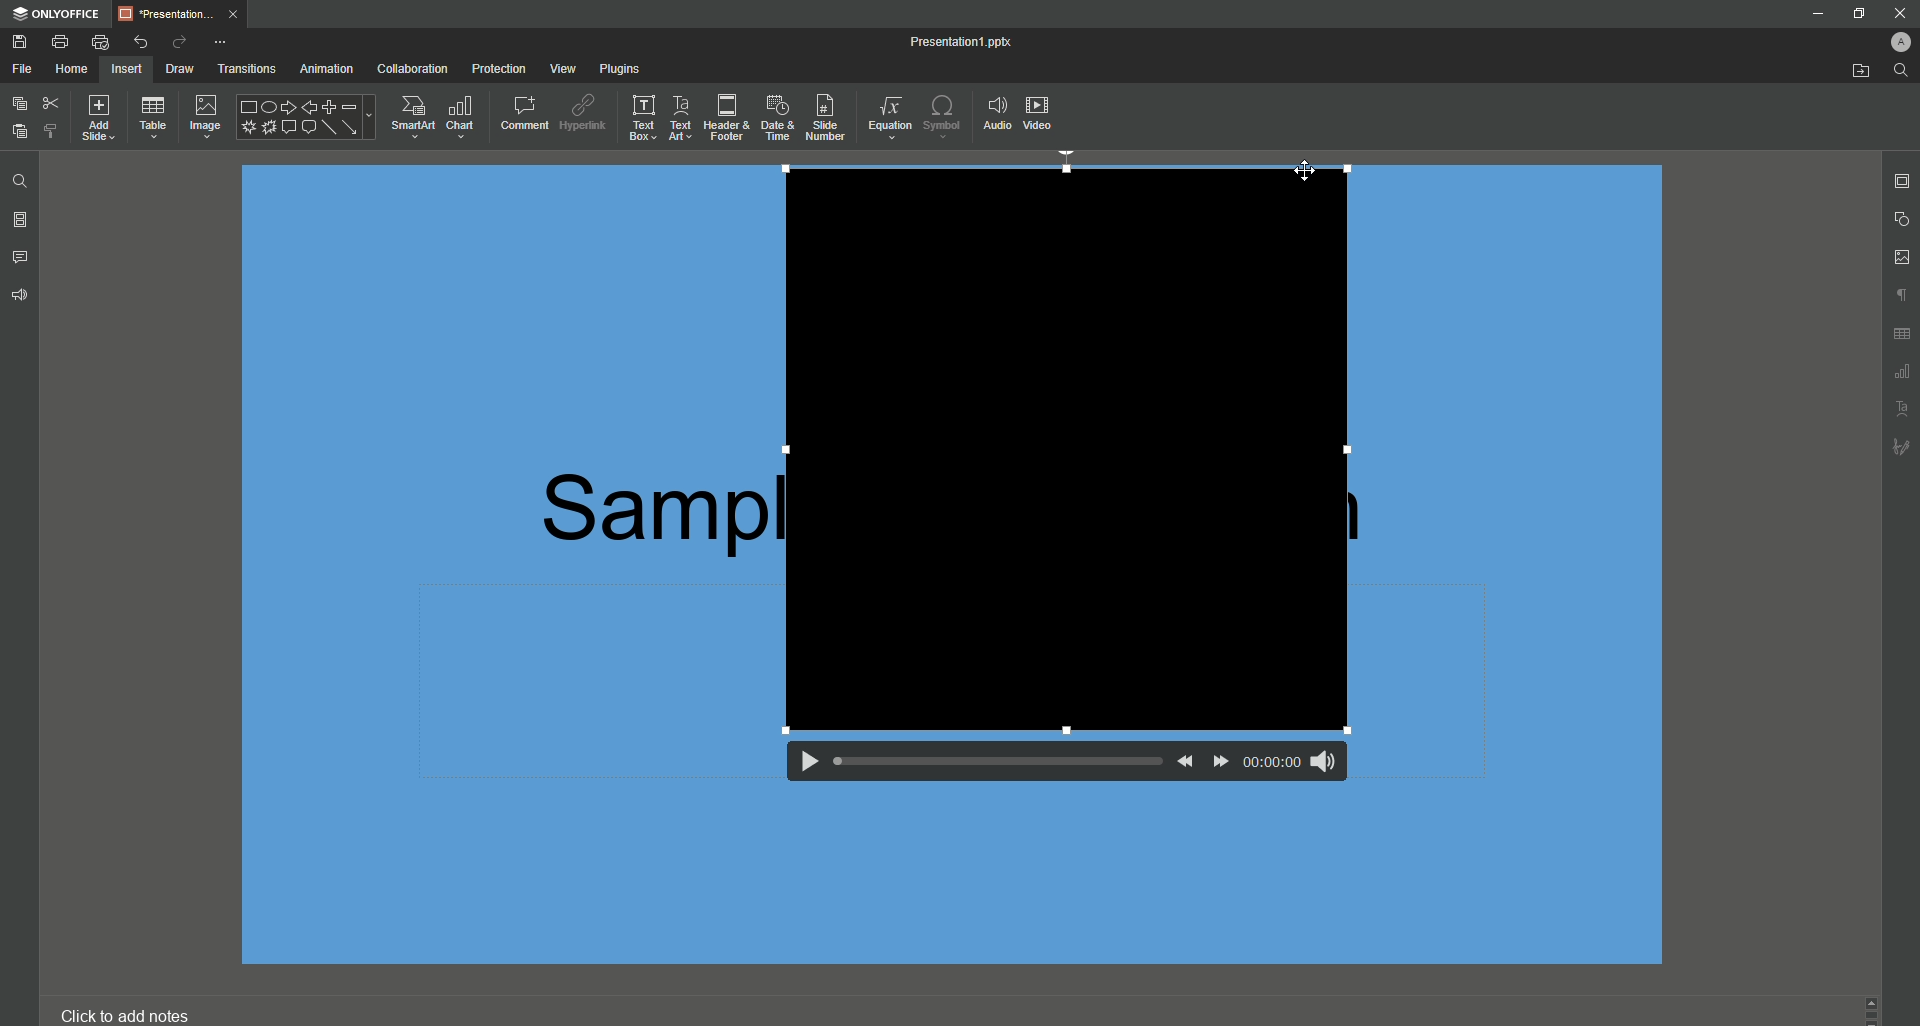 This screenshot has width=1920, height=1026. What do you see at coordinates (639, 117) in the screenshot?
I see `Text Box` at bounding box center [639, 117].